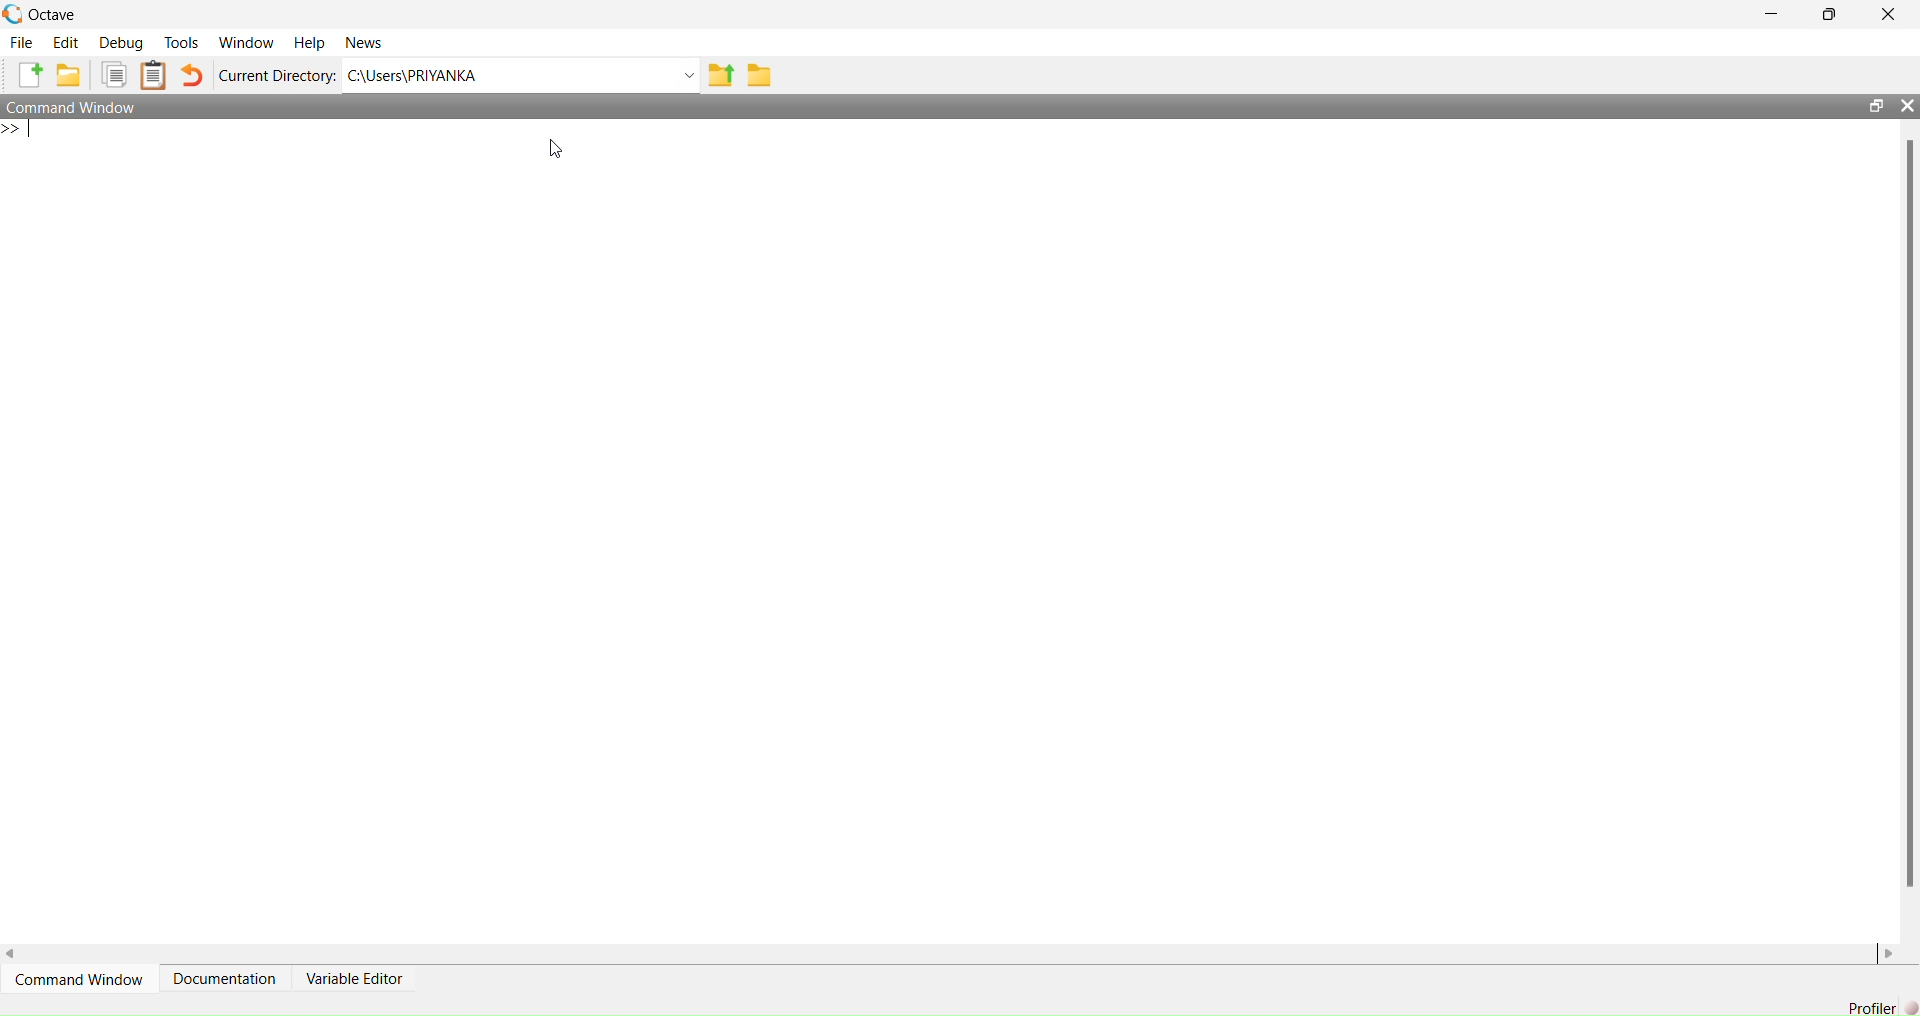 The image size is (1920, 1016). What do you see at coordinates (14, 15) in the screenshot?
I see `logo` at bounding box center [14, 15].